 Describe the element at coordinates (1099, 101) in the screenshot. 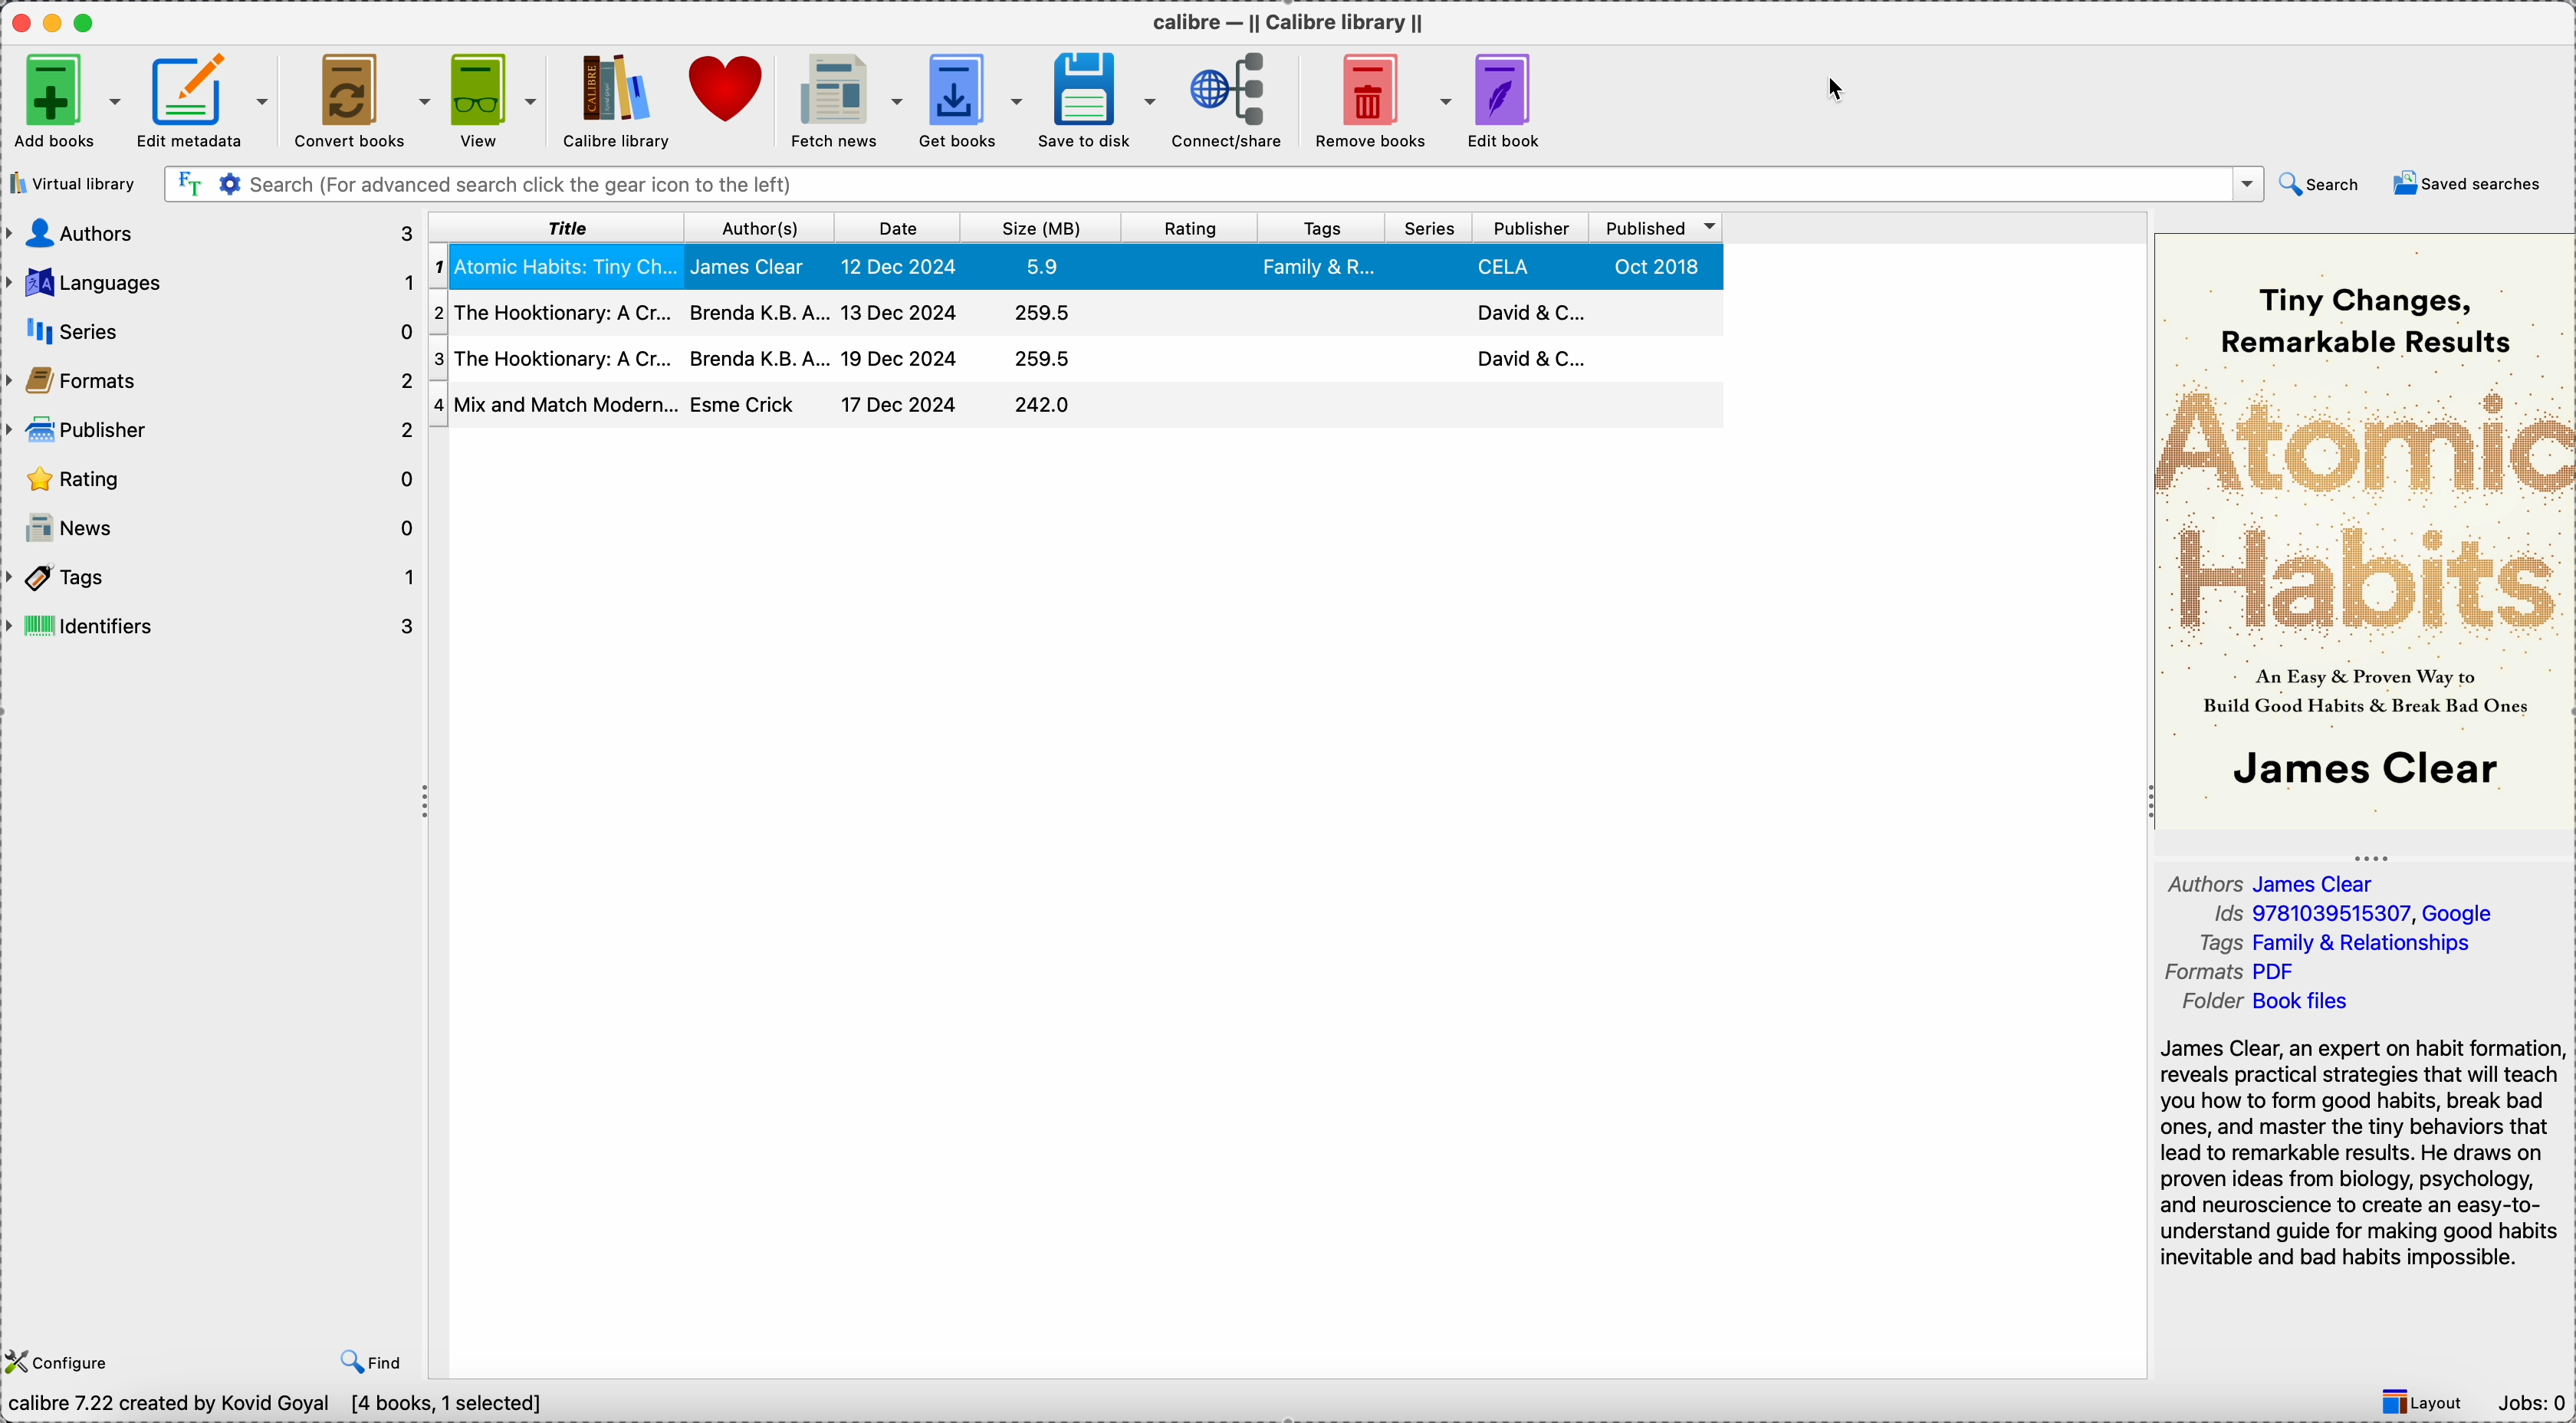

I see `save to disk` at that location.